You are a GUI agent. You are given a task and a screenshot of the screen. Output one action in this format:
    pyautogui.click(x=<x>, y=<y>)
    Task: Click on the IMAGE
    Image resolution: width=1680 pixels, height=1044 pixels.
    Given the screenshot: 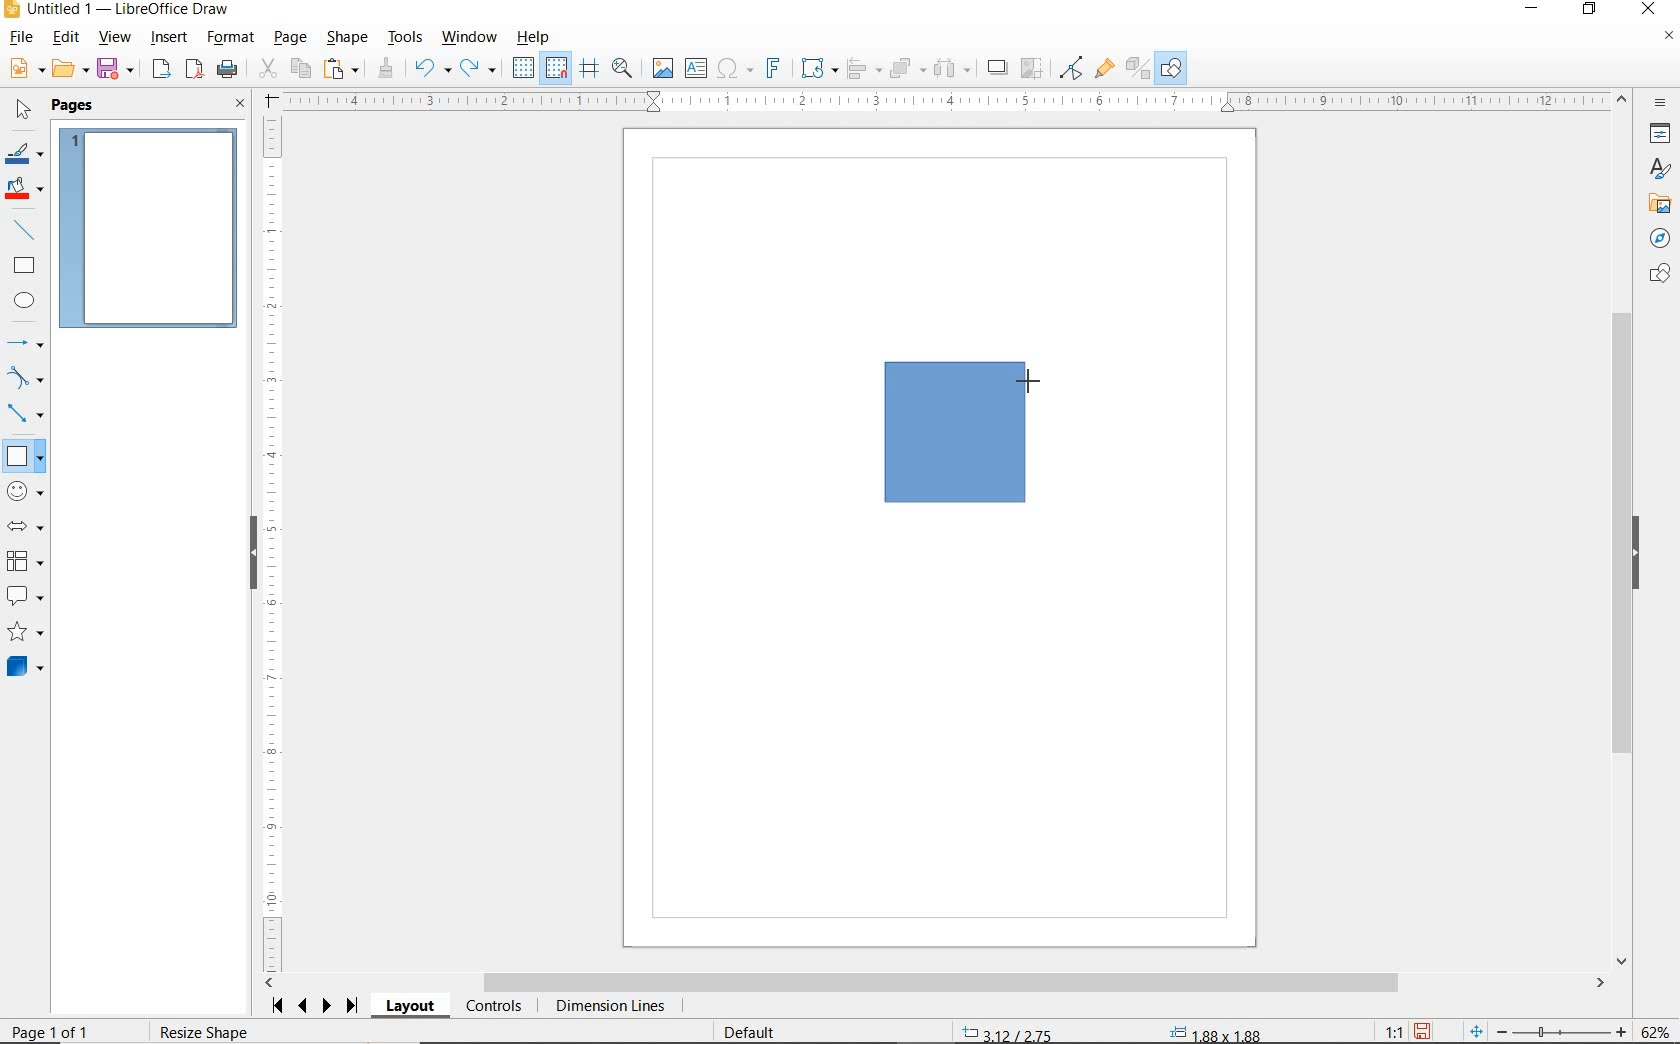 What is the action you would take?
    pyautogui.click(x=662, y=67)
    